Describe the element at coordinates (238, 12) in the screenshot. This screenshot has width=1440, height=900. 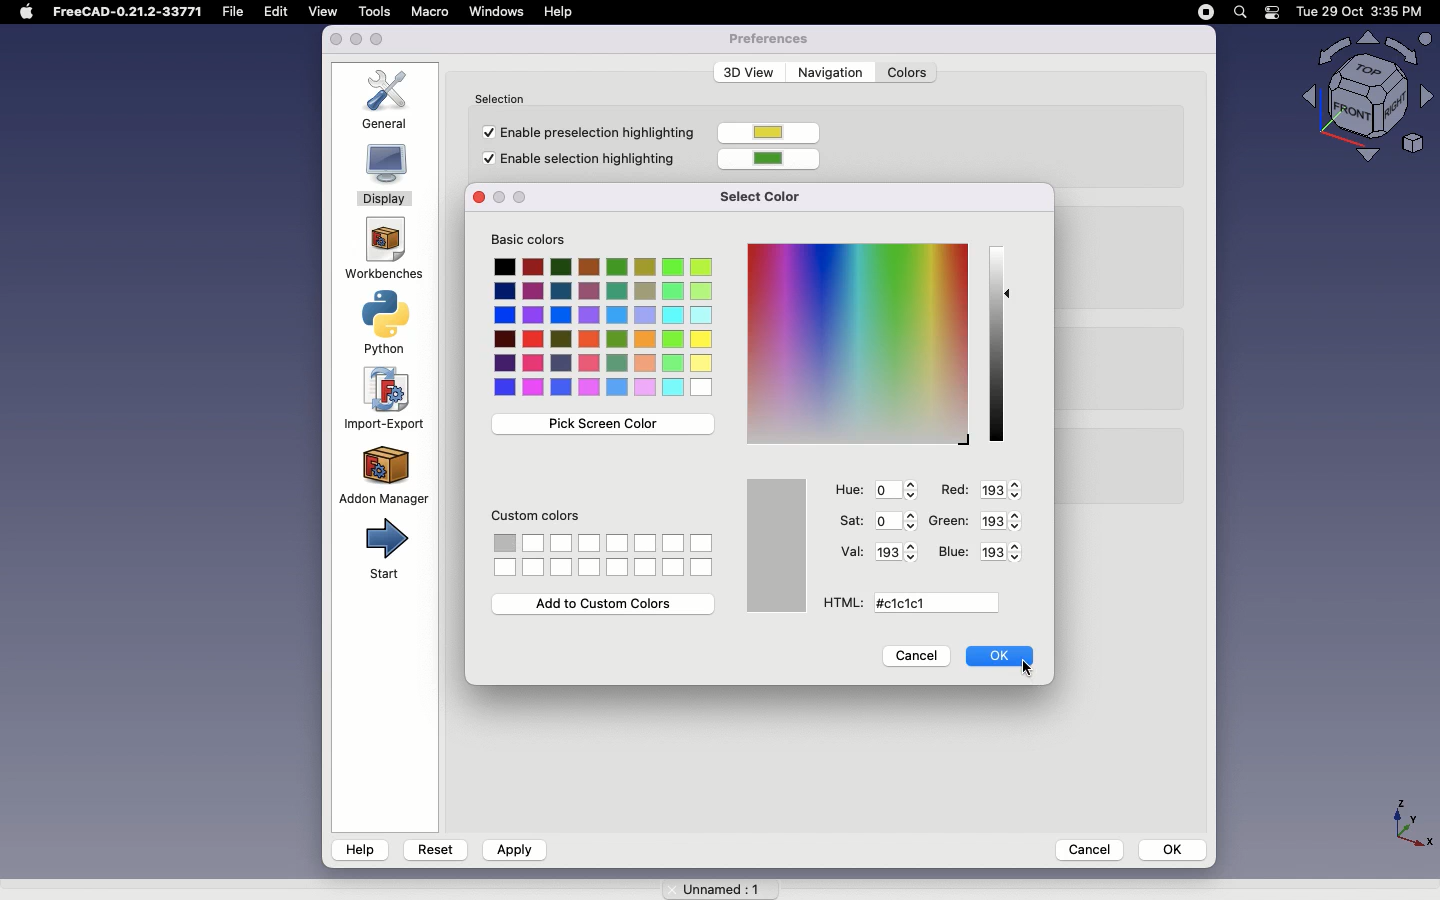
I see `file` at that location.